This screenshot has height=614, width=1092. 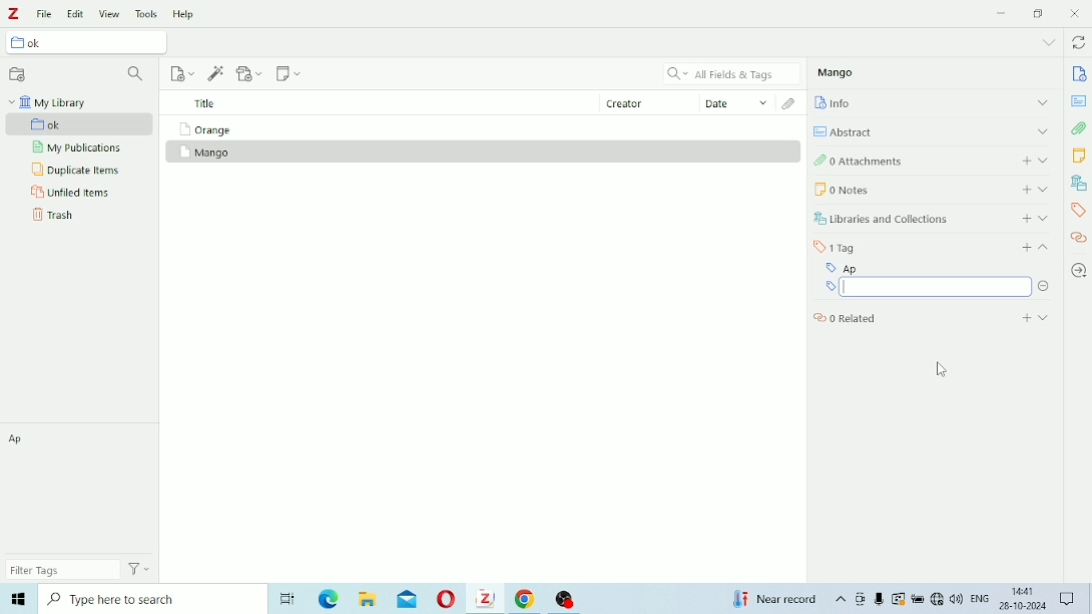 What do you see at coordinates (838, 72) in the screenshot?
I see `Mango` at bounding box center [838, 72].